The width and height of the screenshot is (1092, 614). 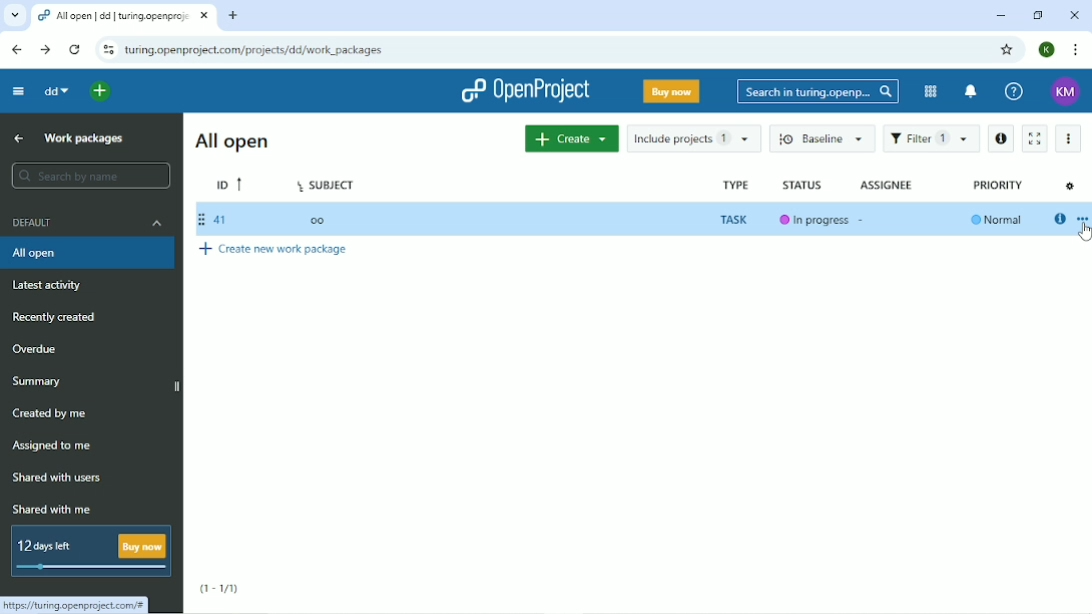 I want to click on Latest activity, so click(x=50, y=285).